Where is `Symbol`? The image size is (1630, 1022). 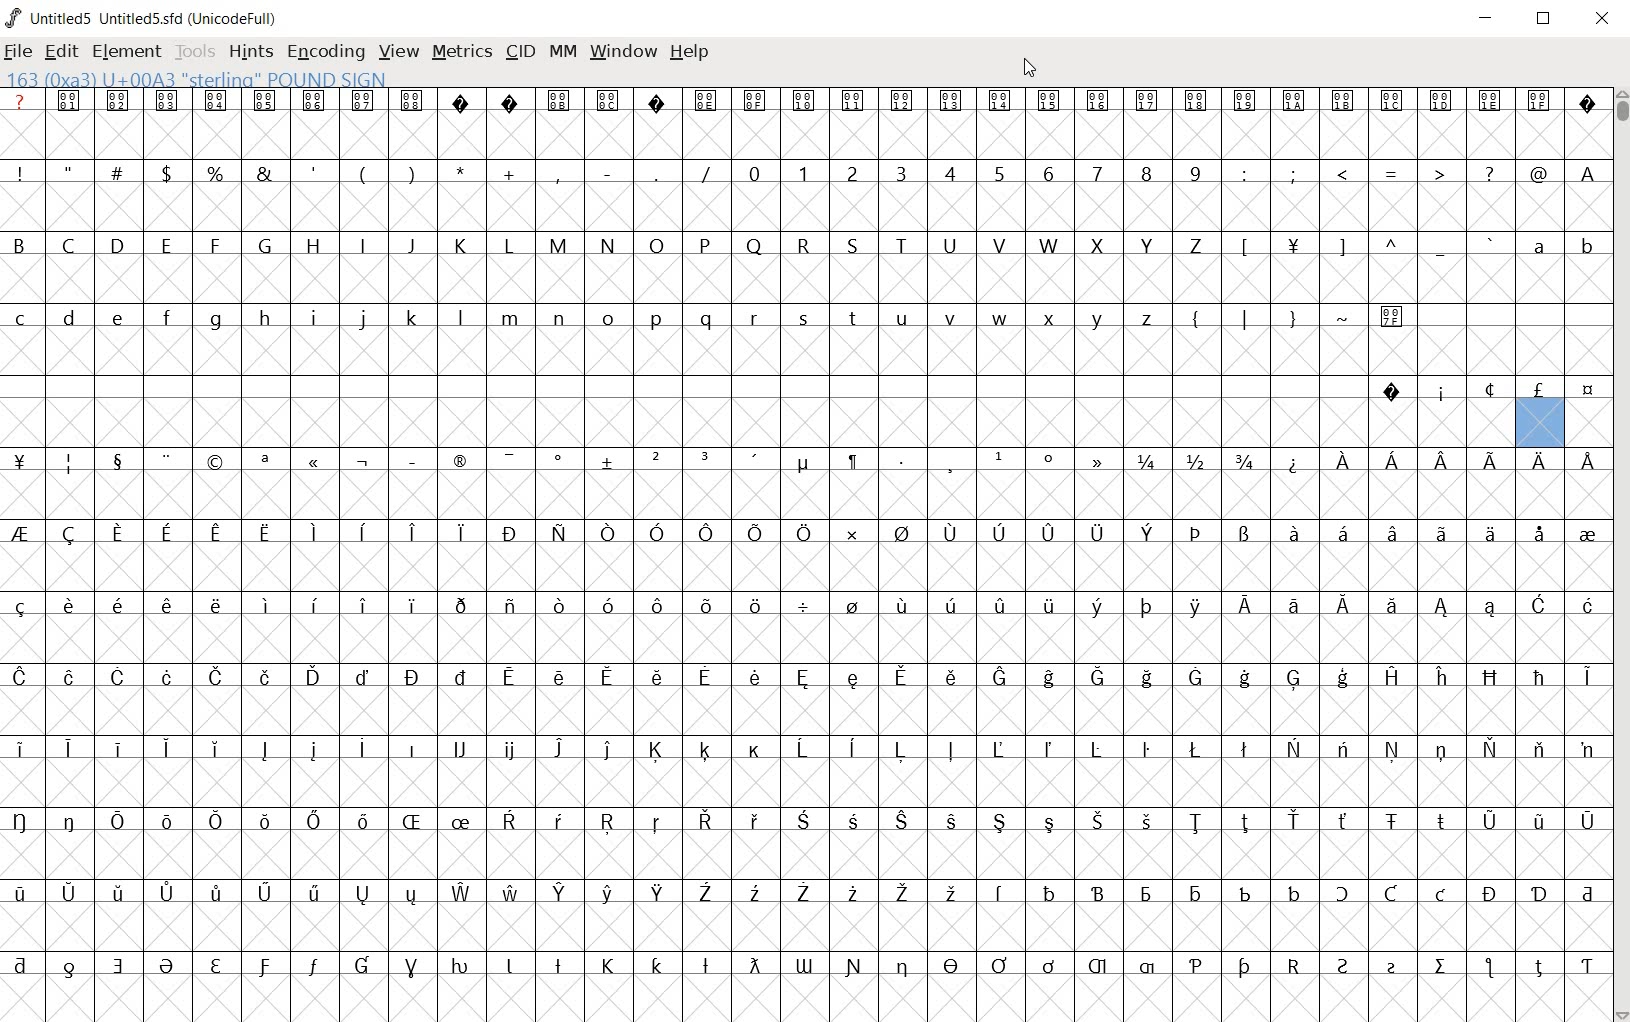 Symbol is located at coordinates (1293, 964).